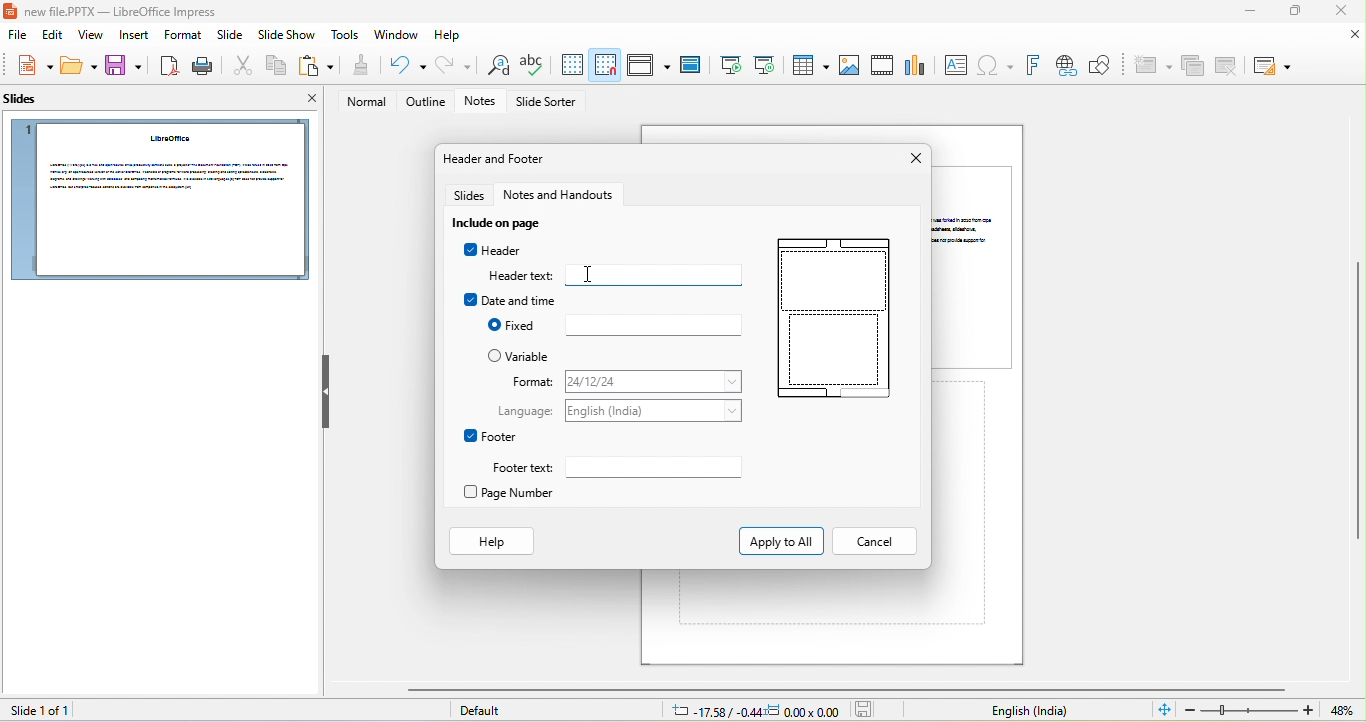 This screenshot has height=722, width=1366. Describe the element at coordinates (522, 356) in the screenshot. I see `variable` at that location.